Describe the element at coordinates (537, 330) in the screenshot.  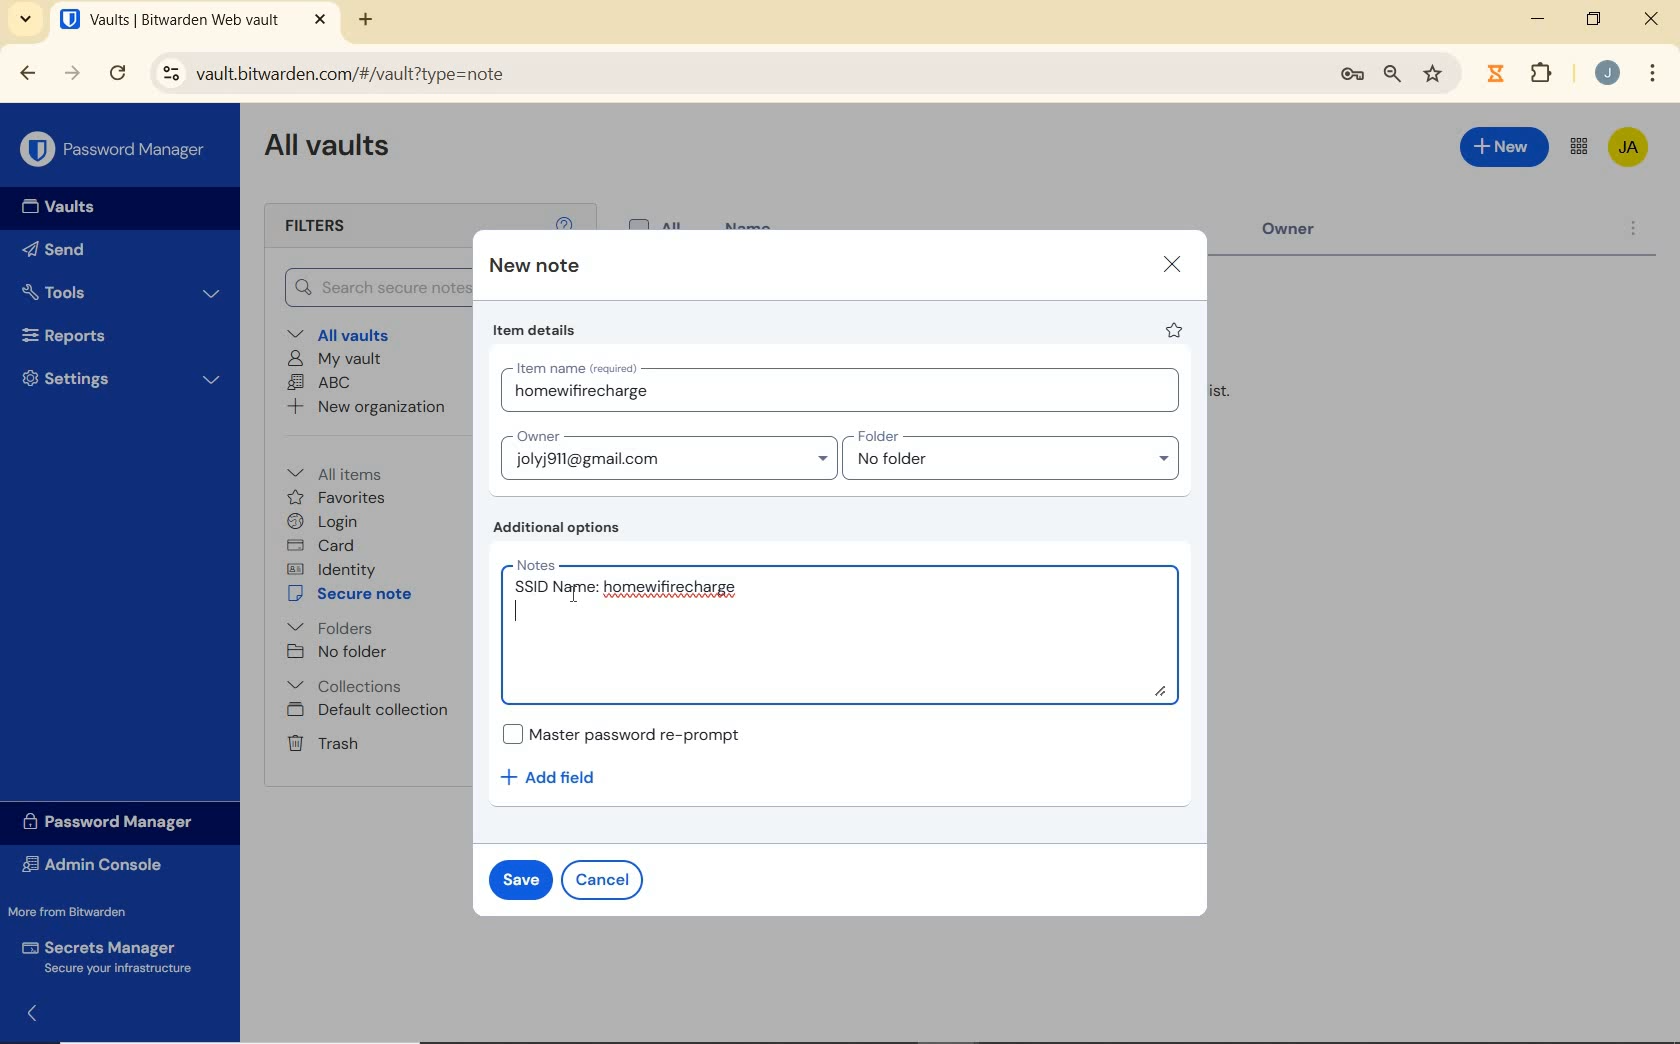
I see `item details` at that location.